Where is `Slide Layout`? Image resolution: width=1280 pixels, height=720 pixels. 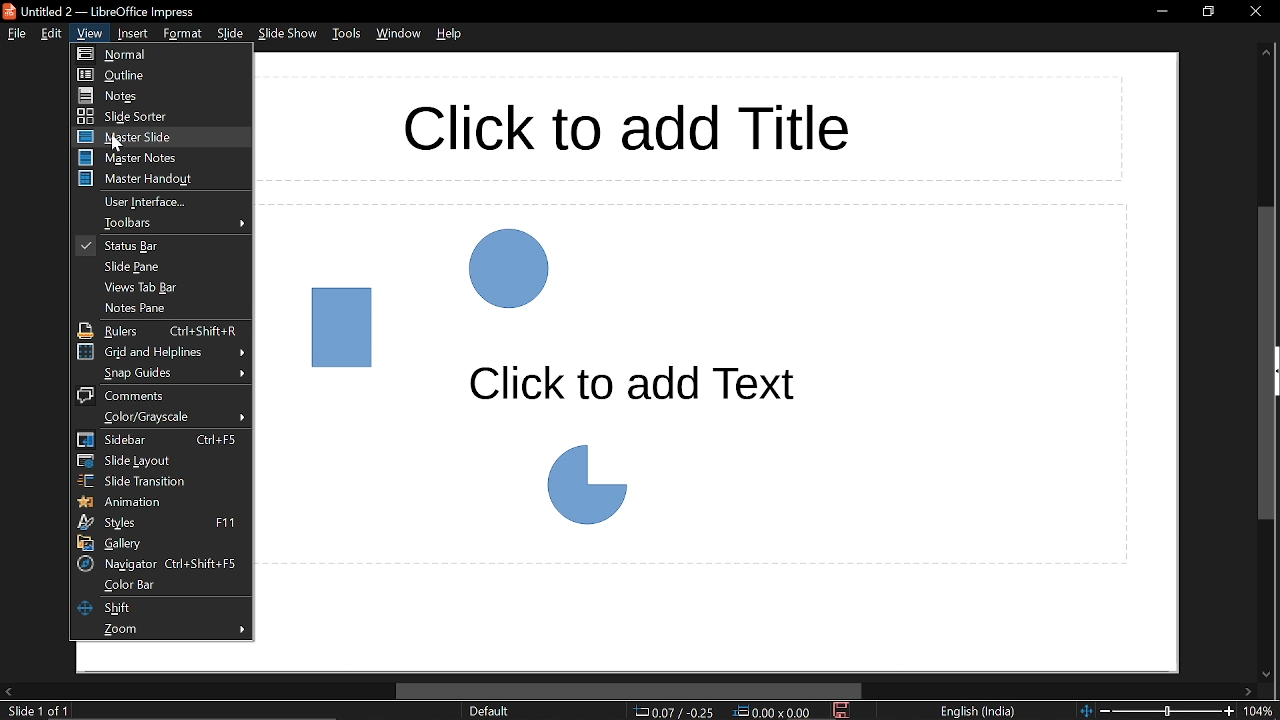
Slide Layout is located at coordinates (155, 462).